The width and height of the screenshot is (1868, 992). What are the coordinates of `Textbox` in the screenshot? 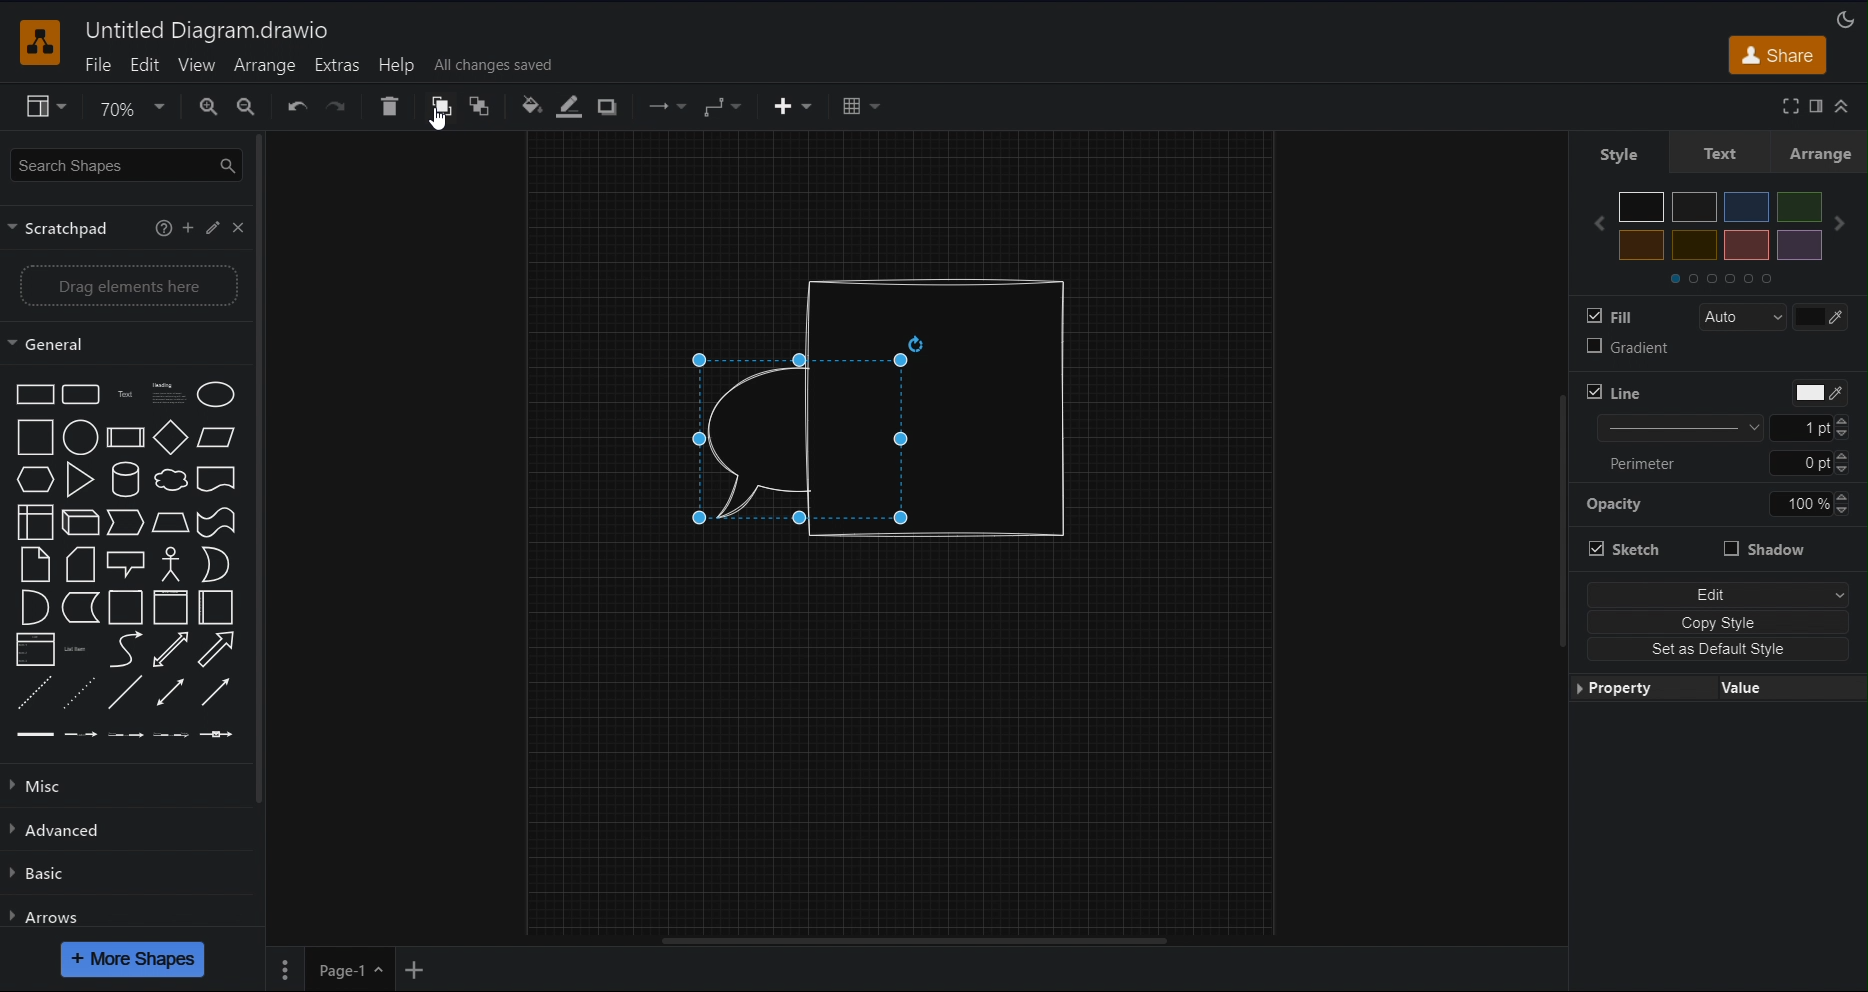 It's located at (169, 394).